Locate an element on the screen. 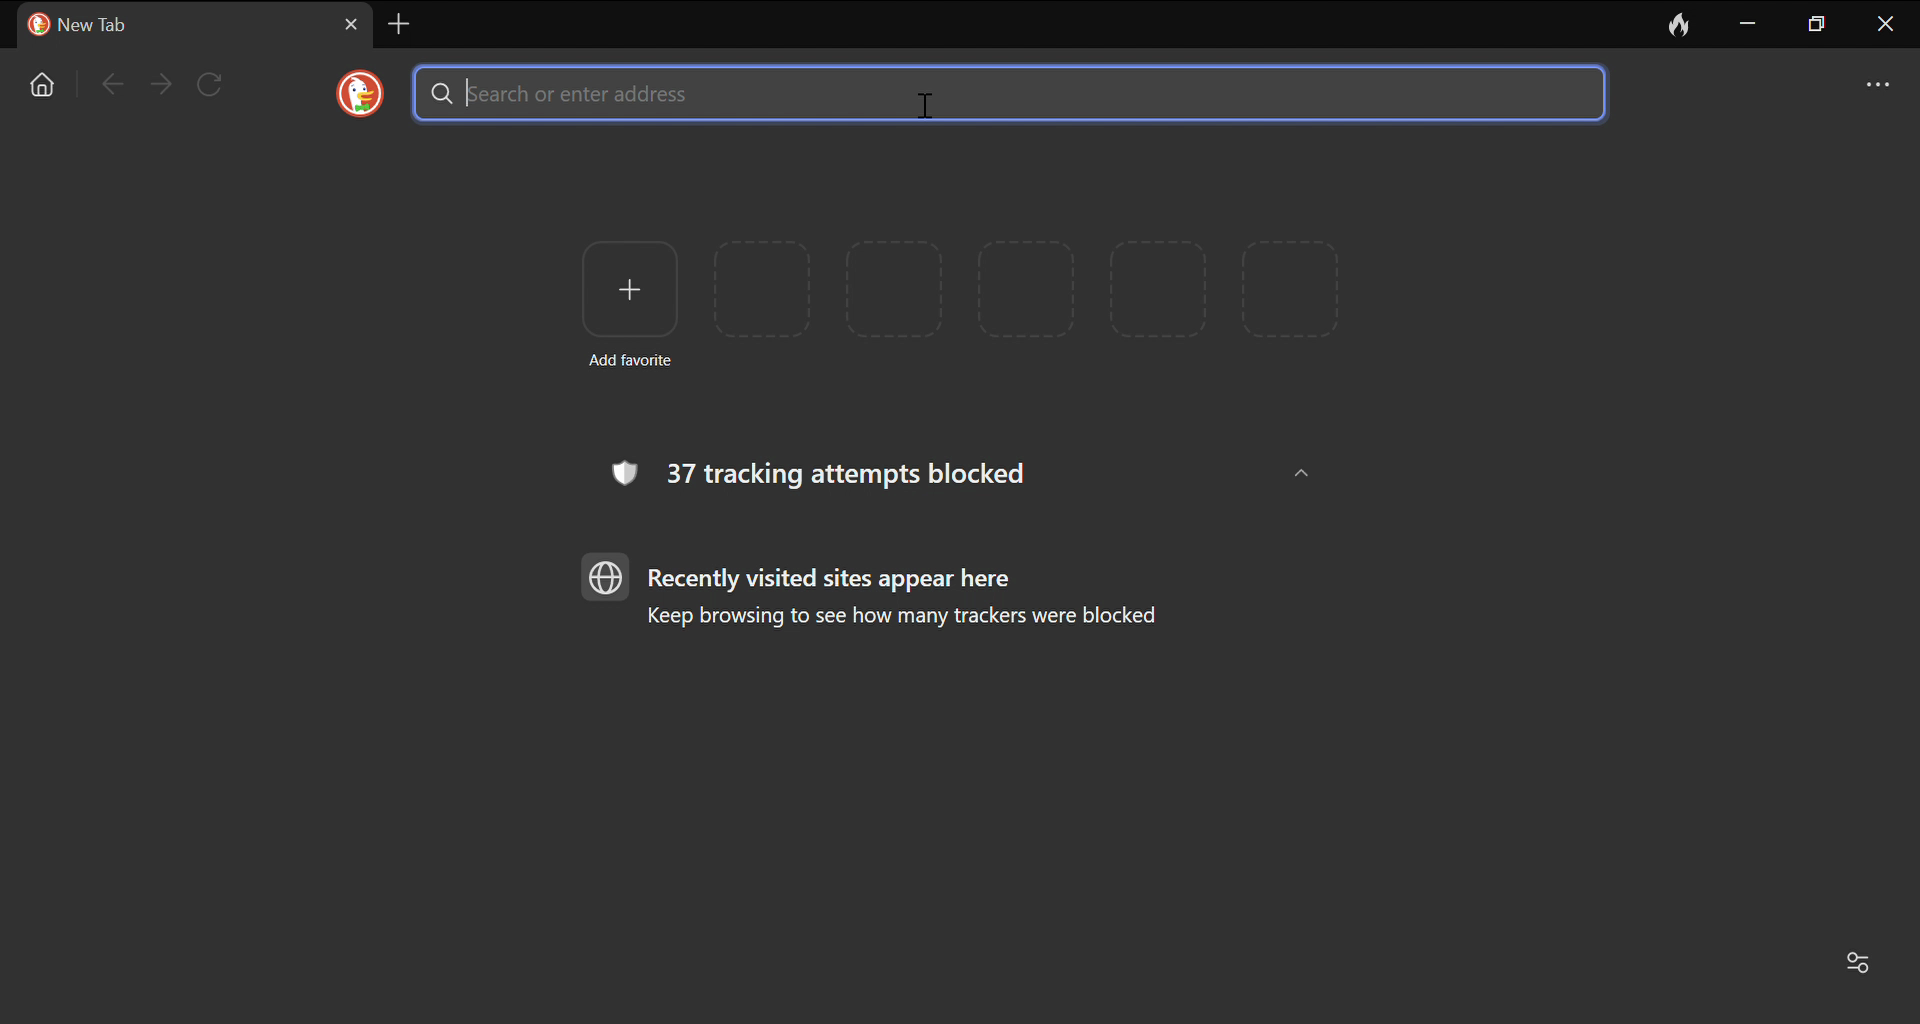 The image size is (1920, 1024). browser logo is located at coordinates (607, 576).